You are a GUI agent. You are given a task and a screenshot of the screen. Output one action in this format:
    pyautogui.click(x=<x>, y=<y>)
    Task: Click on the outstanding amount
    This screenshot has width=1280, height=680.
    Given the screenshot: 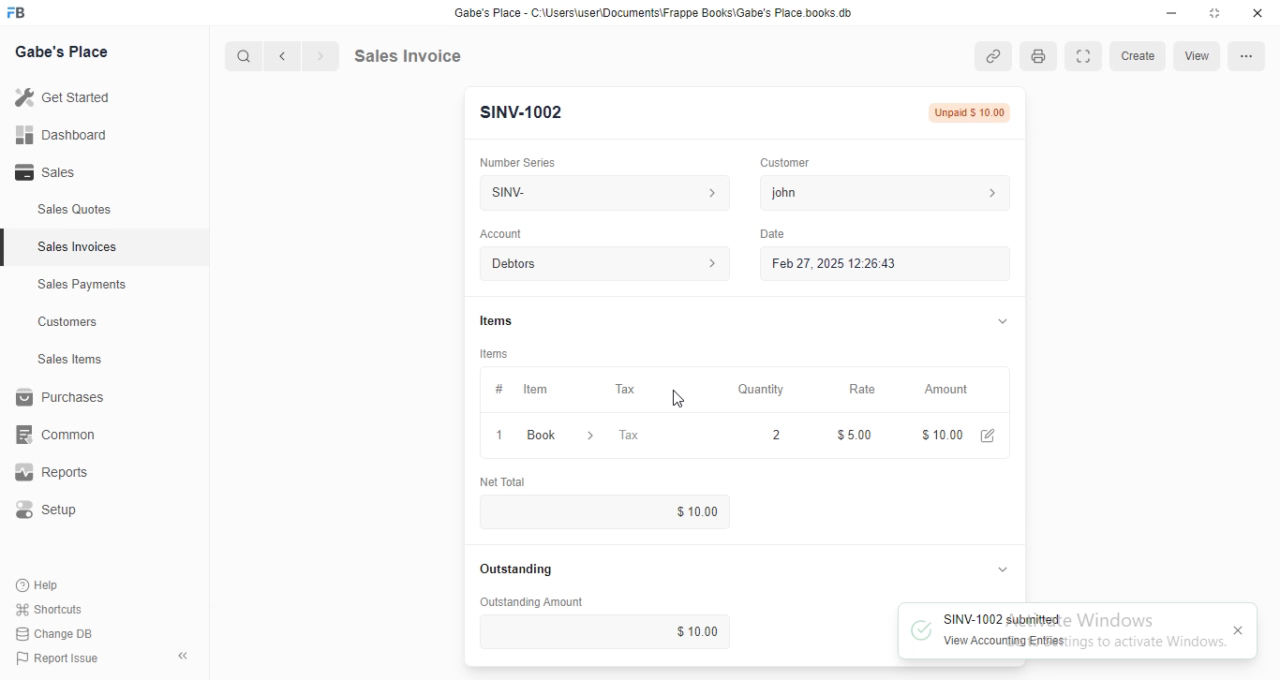 What is the action you would take?
    pyautogui.click(x=529, y=601)
    